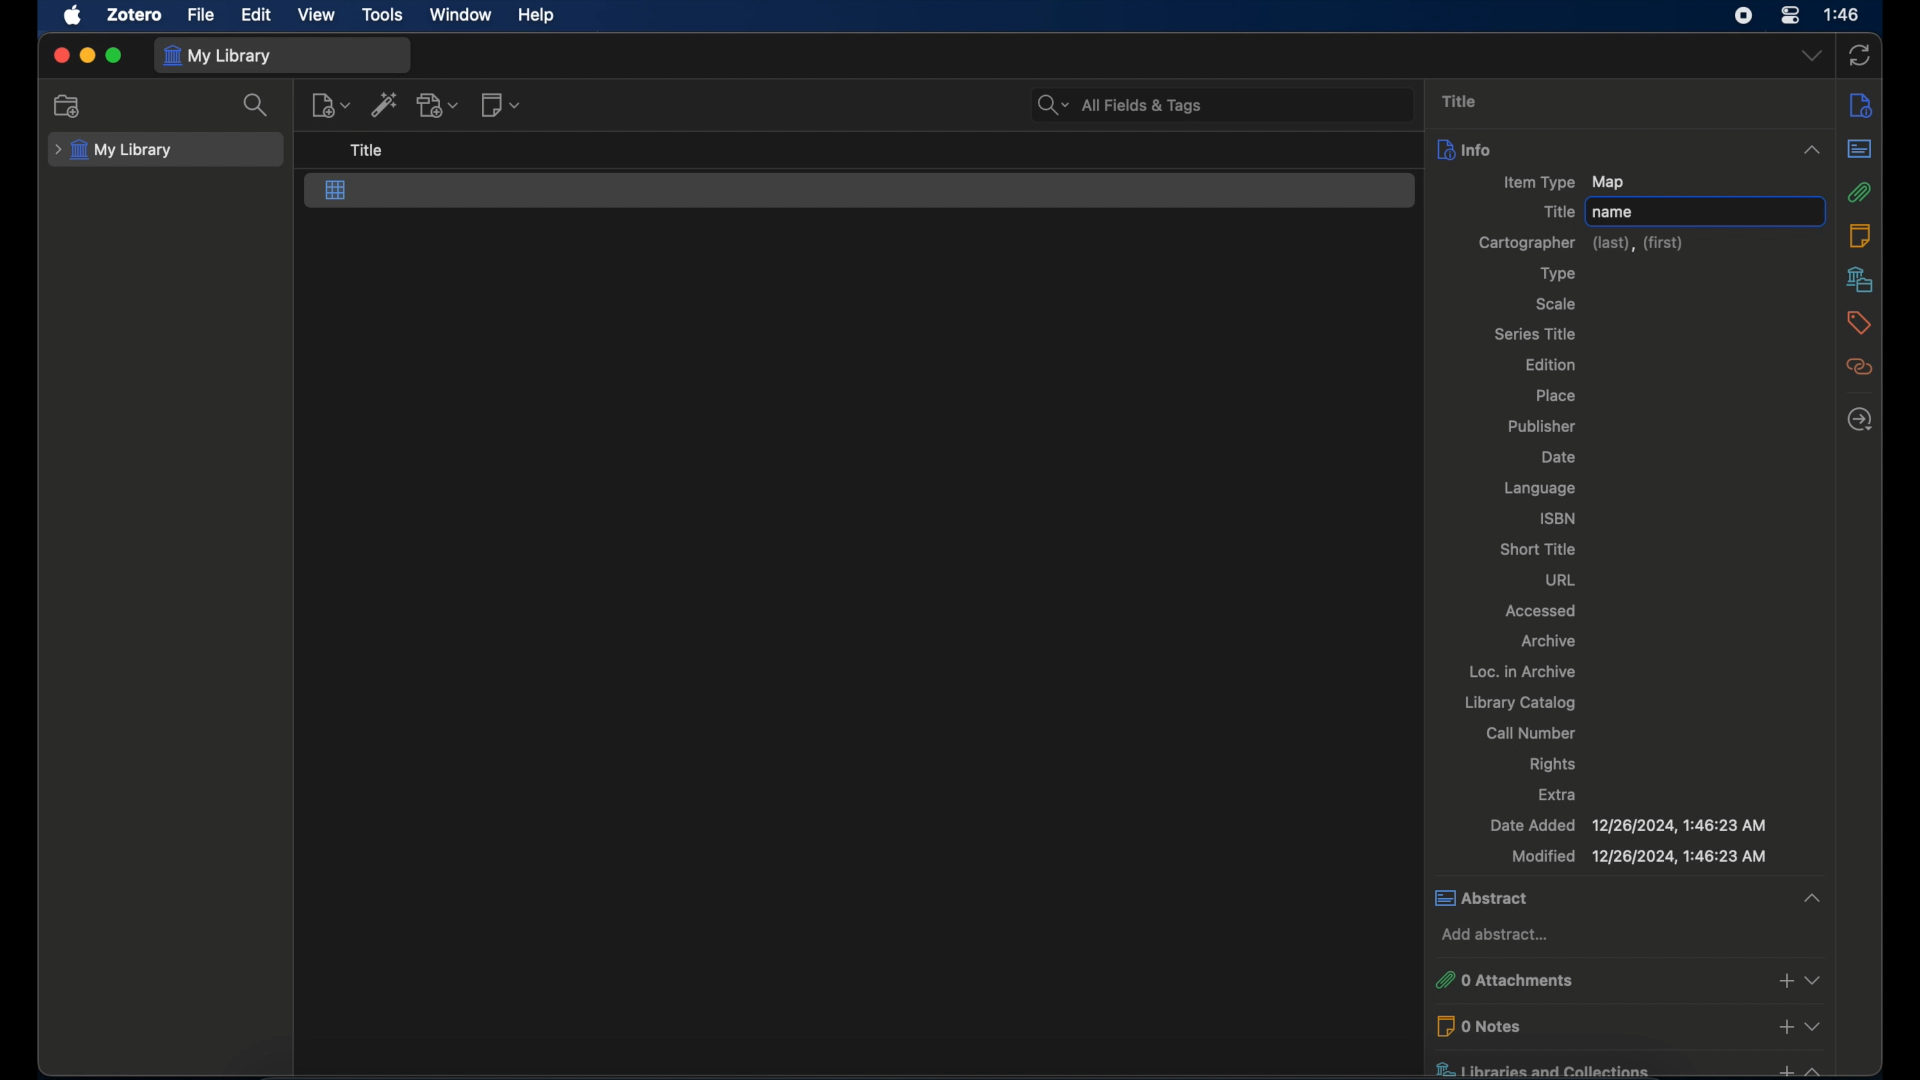  Describe the element at coordinates (461, 13) in the screenshot. I see `window` at that location.